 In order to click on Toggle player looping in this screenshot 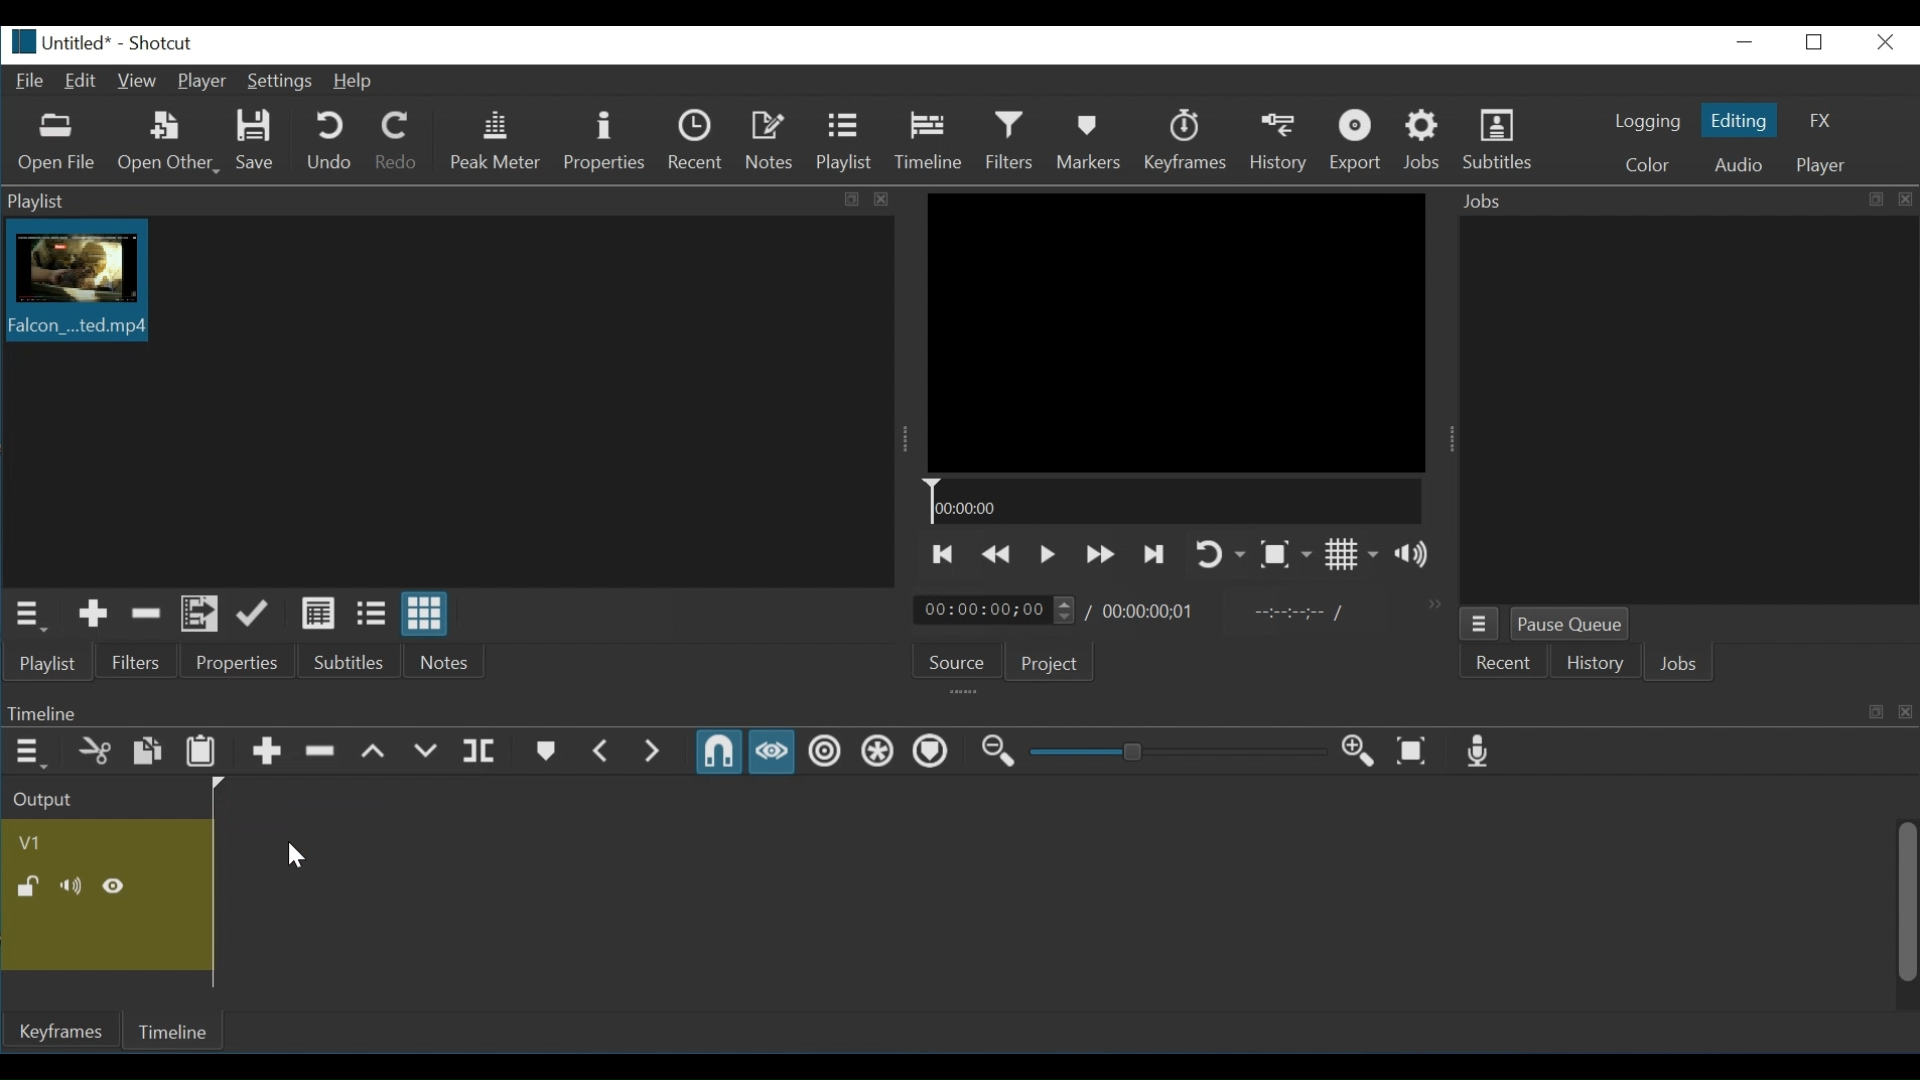, I will do `click(1221, 555)`.